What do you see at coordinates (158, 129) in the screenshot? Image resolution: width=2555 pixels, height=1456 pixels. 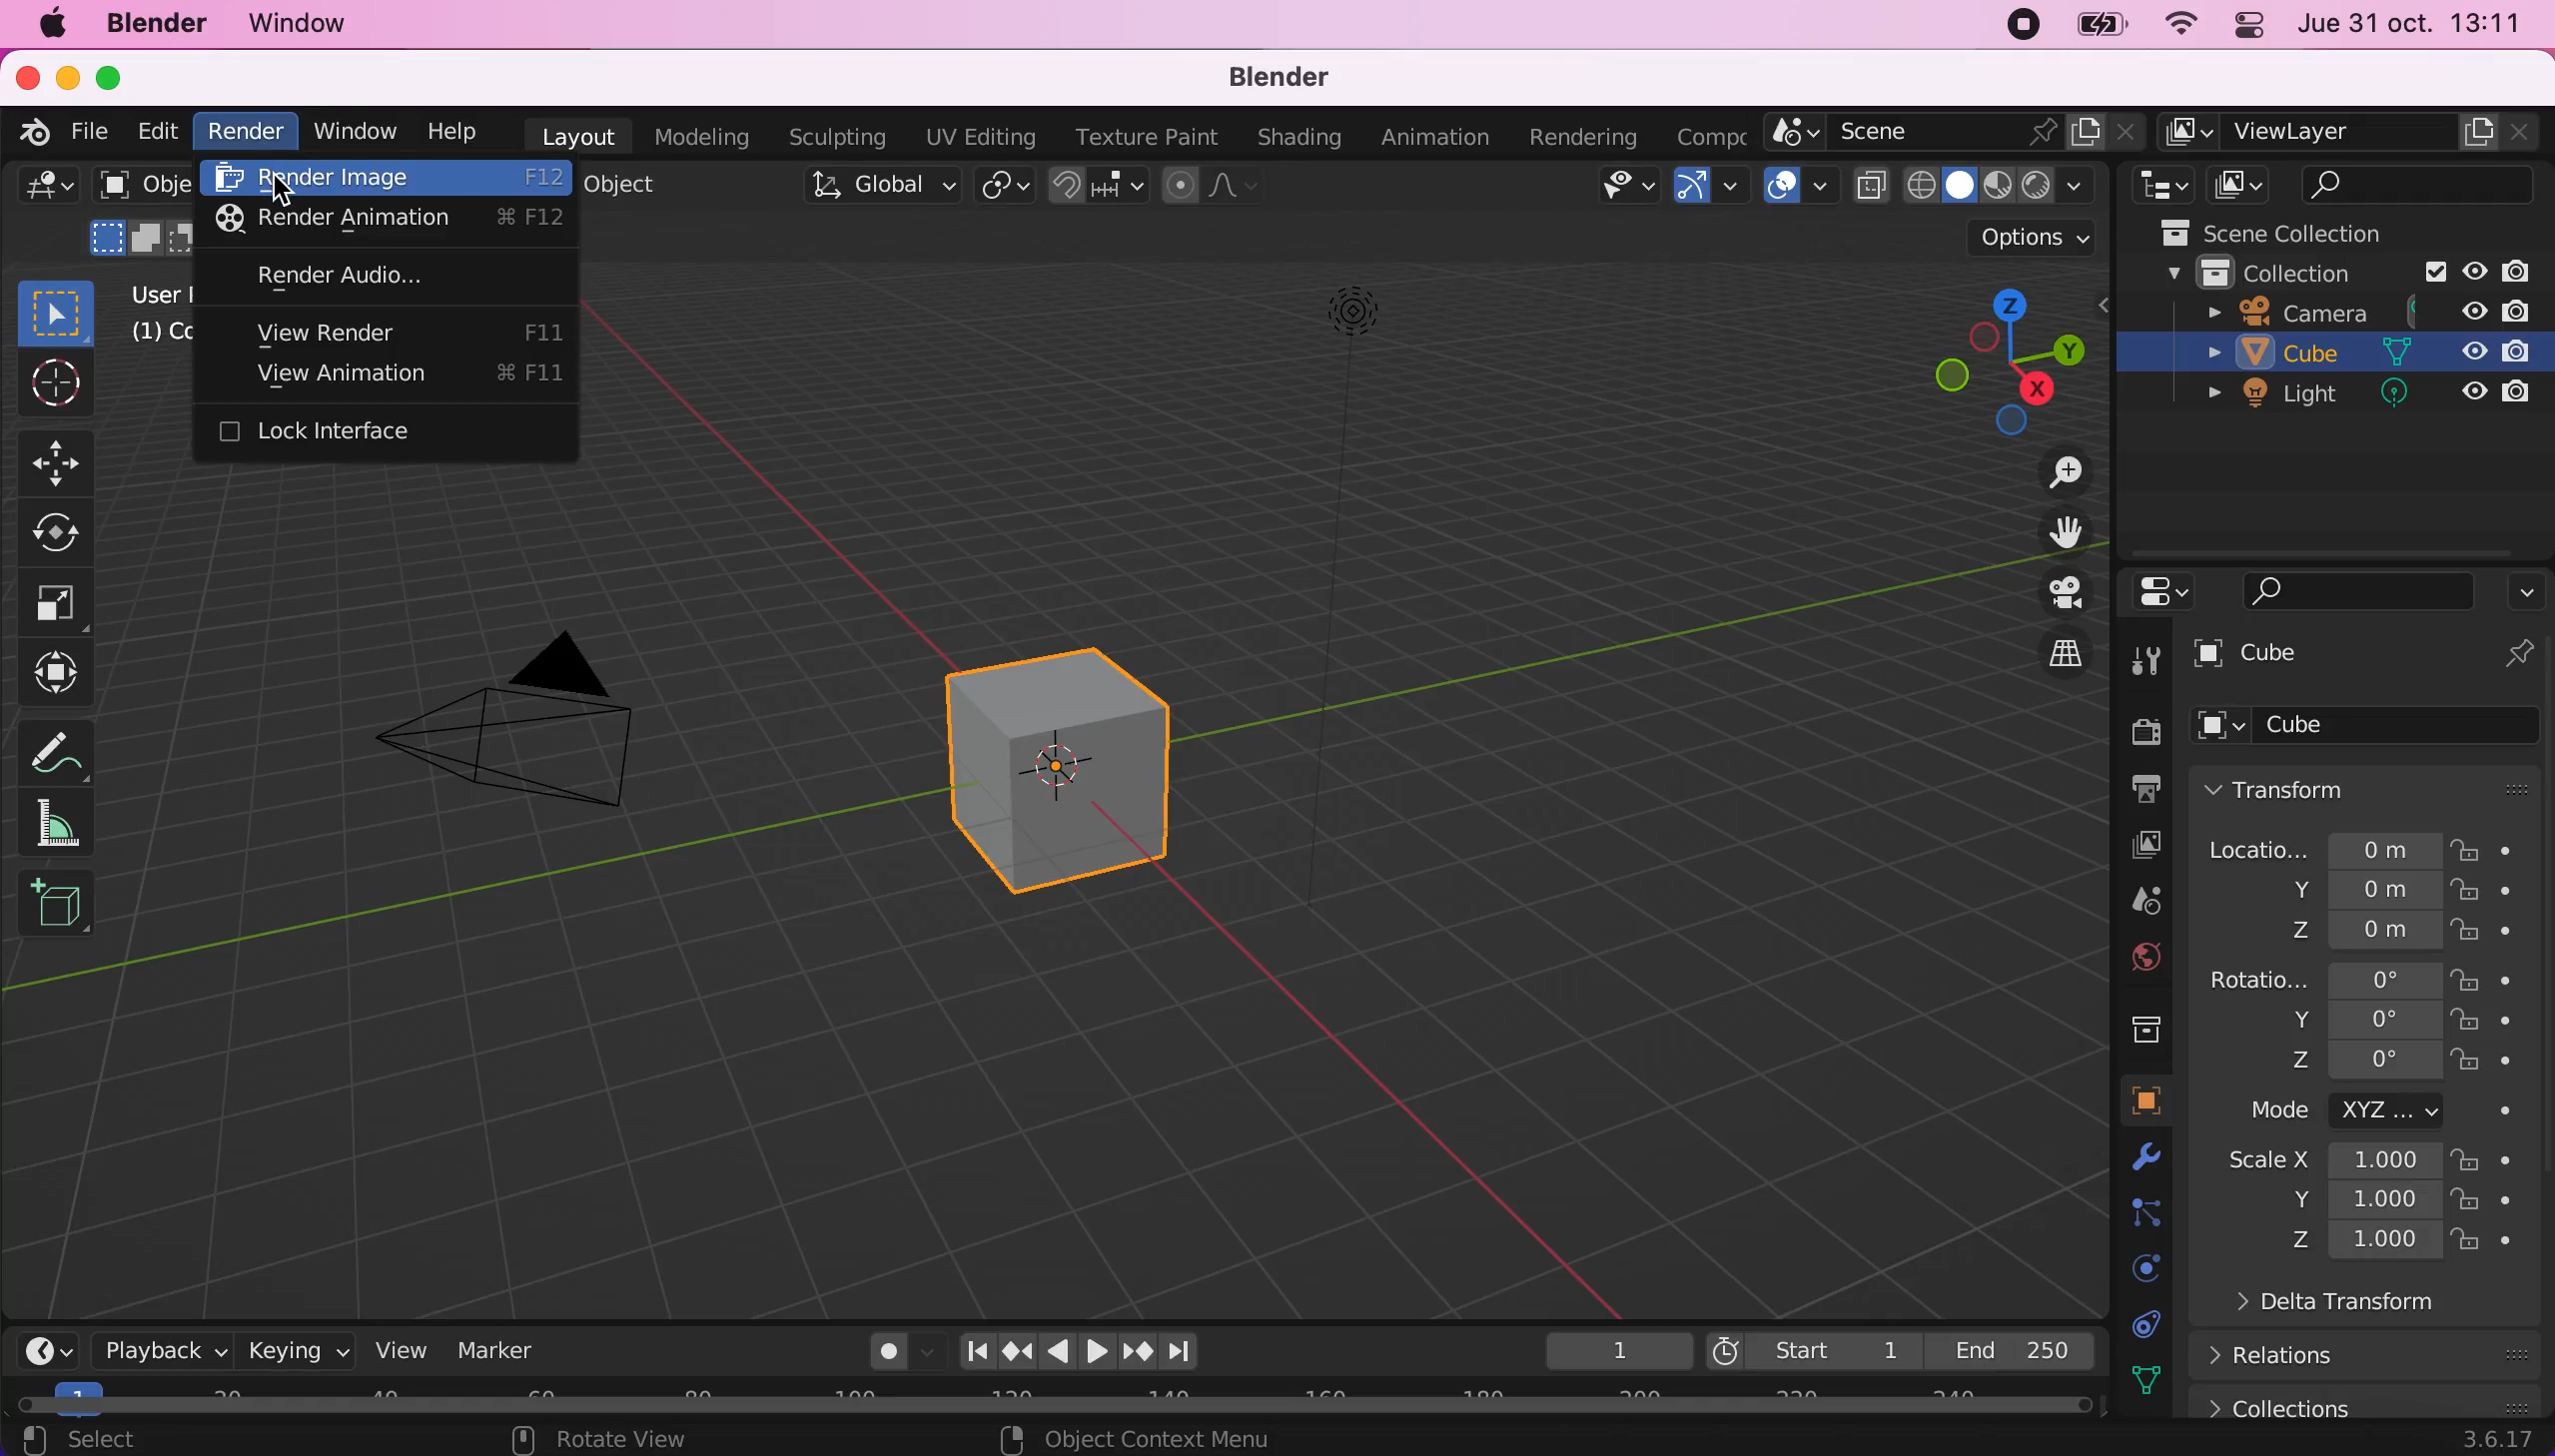 I see `edit` at bounding box center [158, 129].